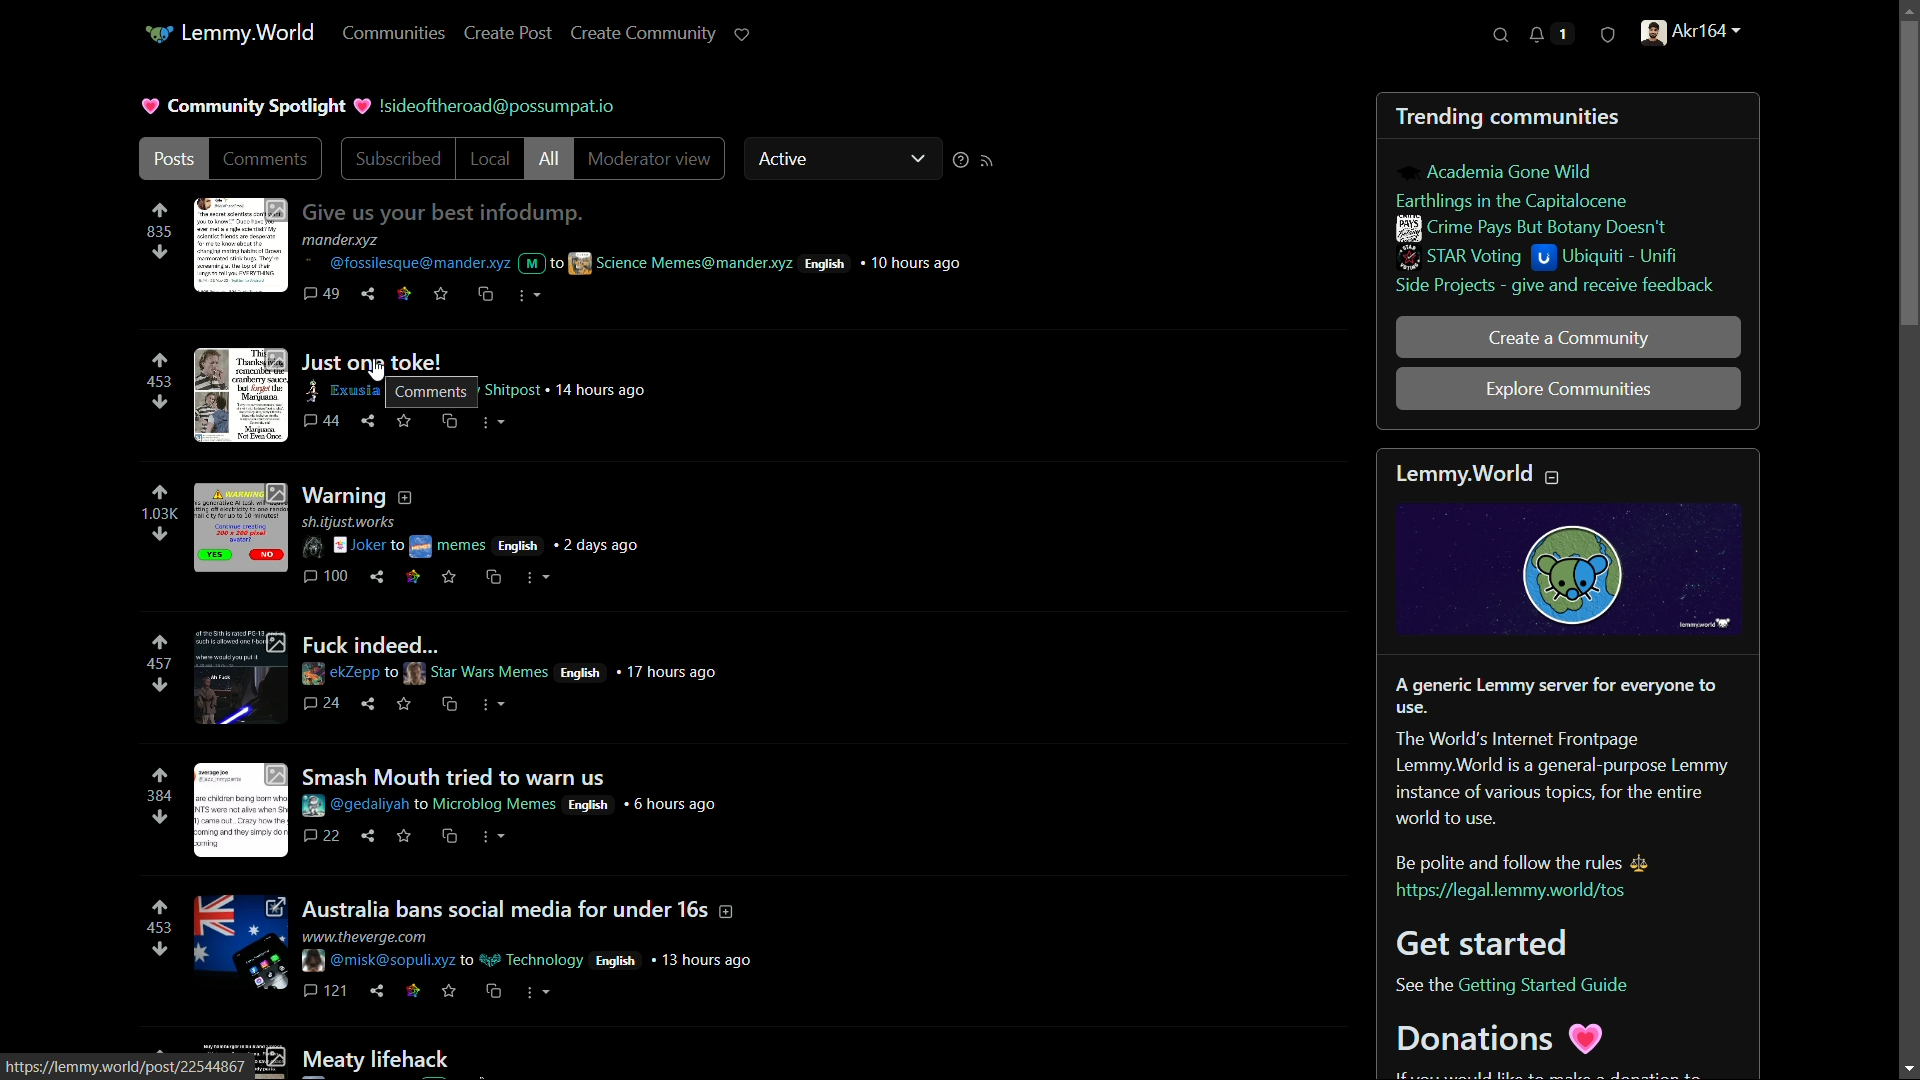 Image resolution: width=1920 pixels, height=1080 pixels. What do you see at coordinates (320, 834) in the screenshot?
I see `22 comments` at bounding box center [320, 834].